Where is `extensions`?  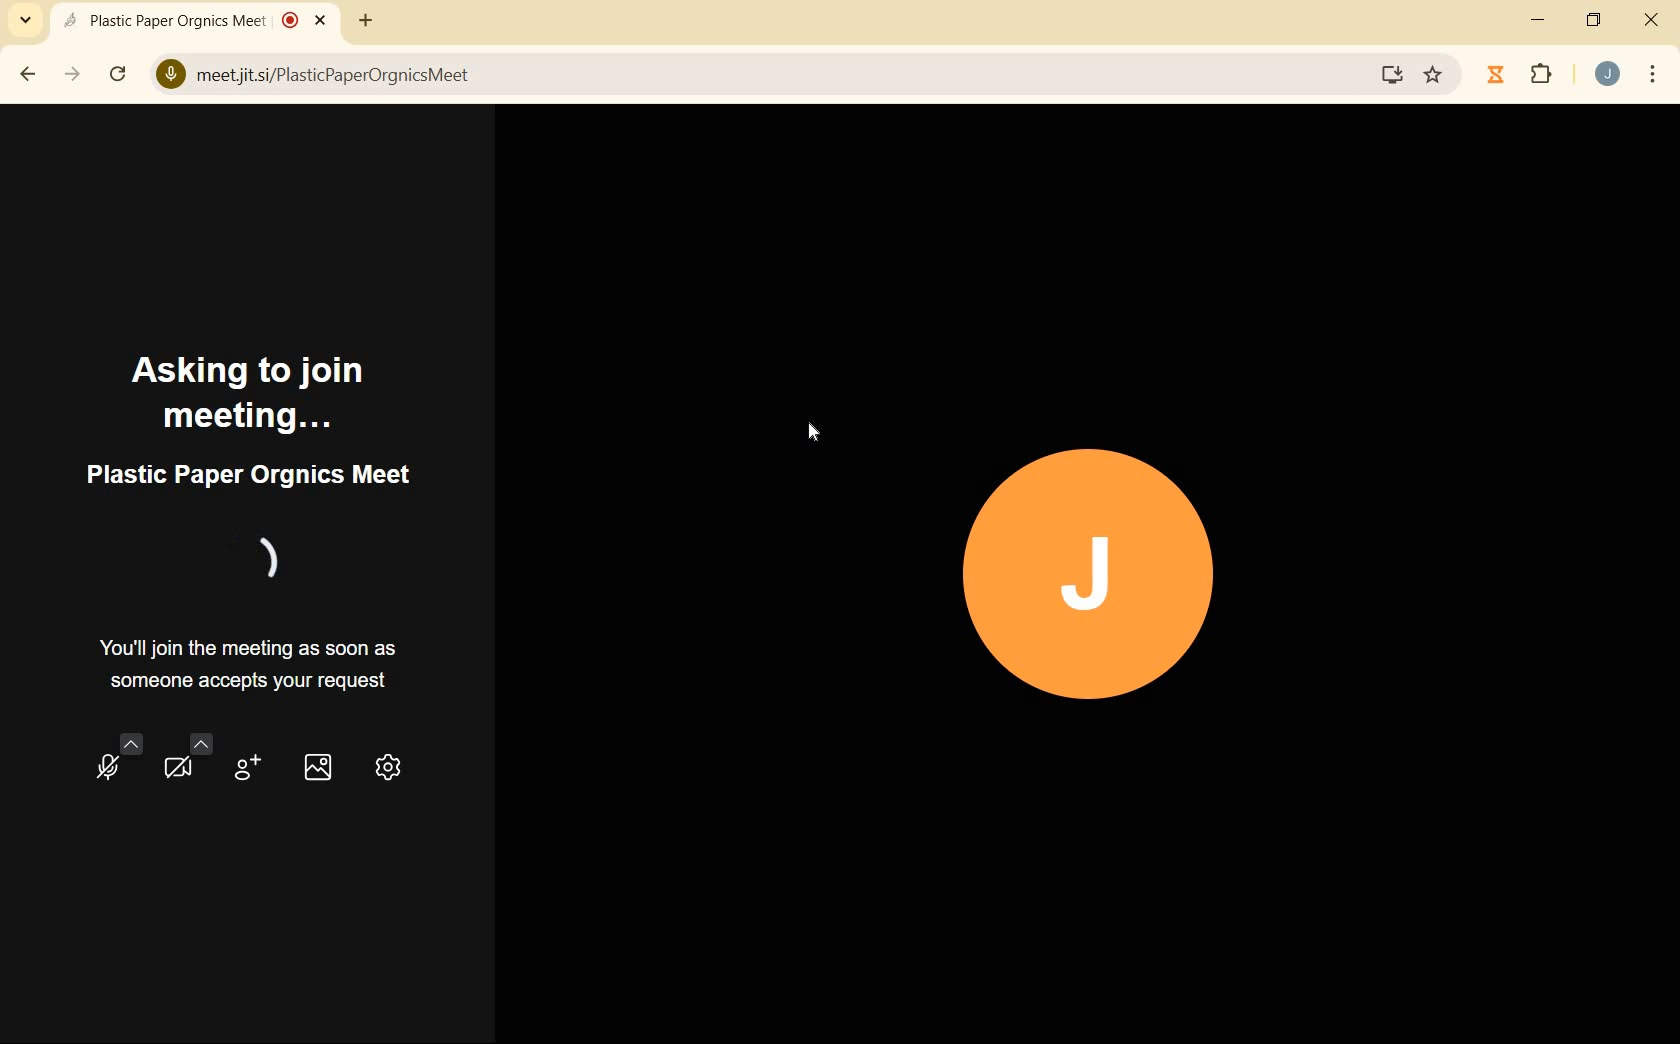
extensions is located at coordinates (1542, 76).